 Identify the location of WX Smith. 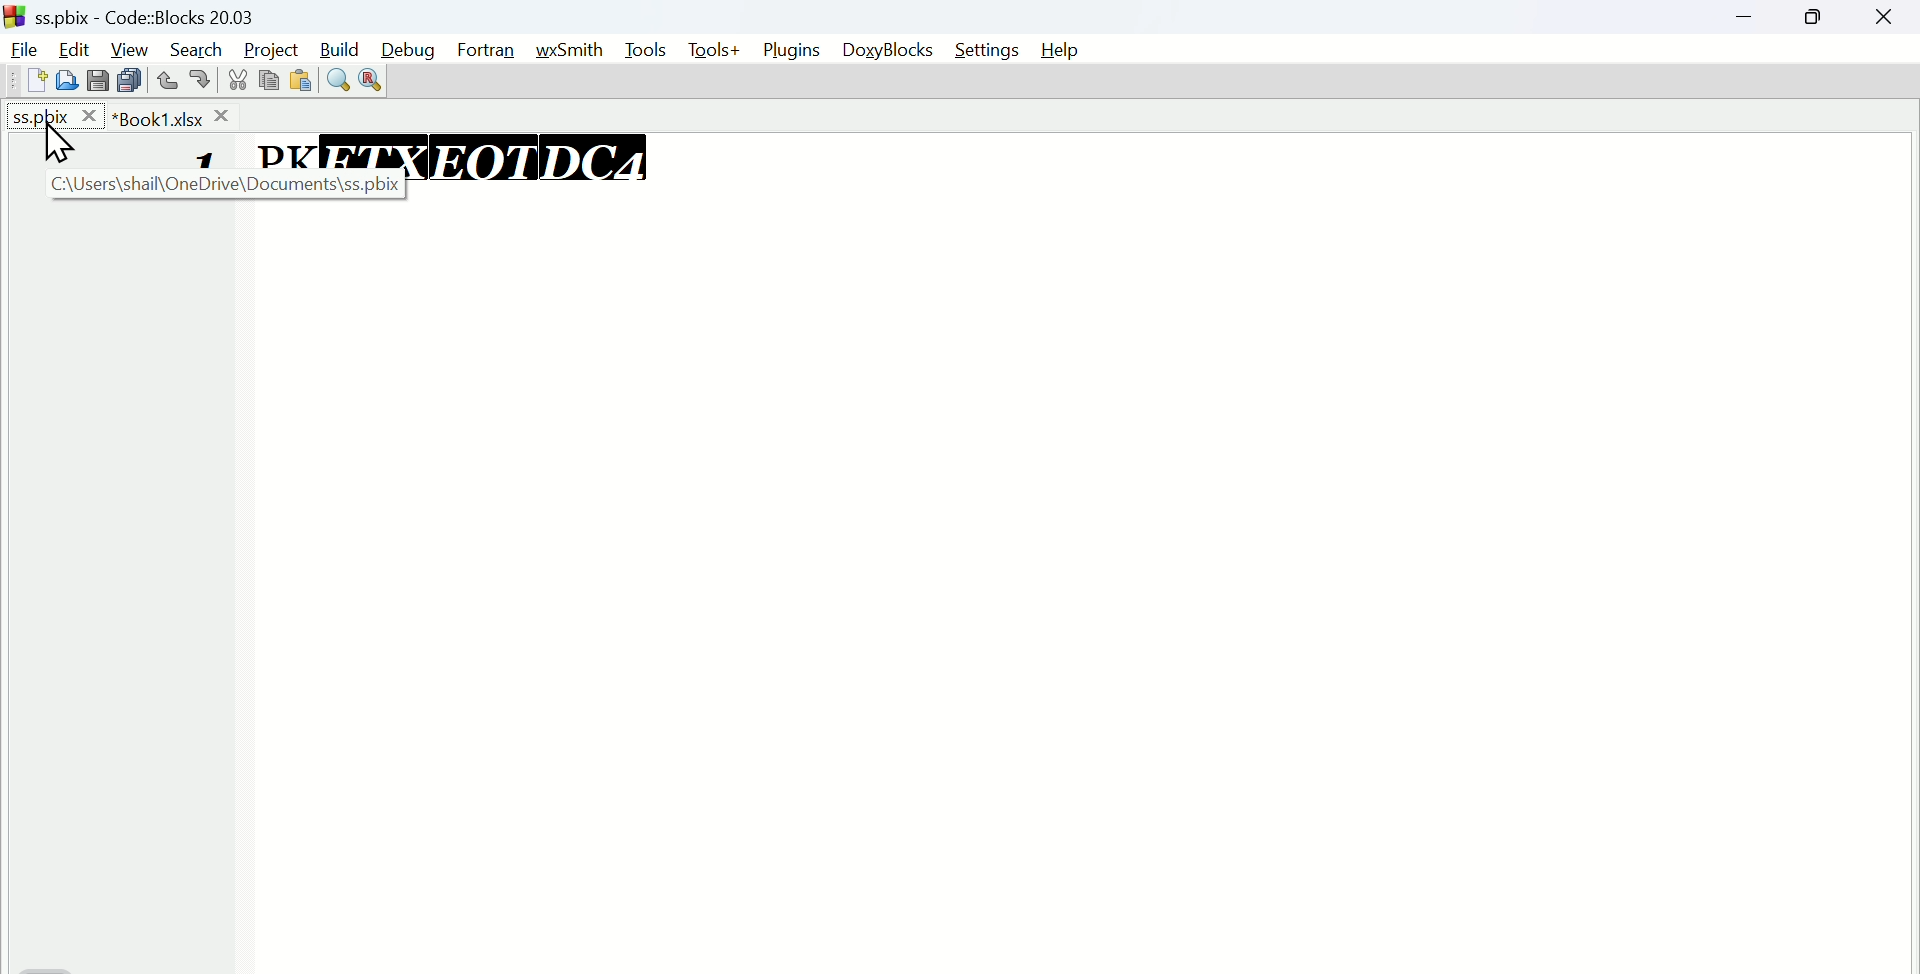
(577, 47).